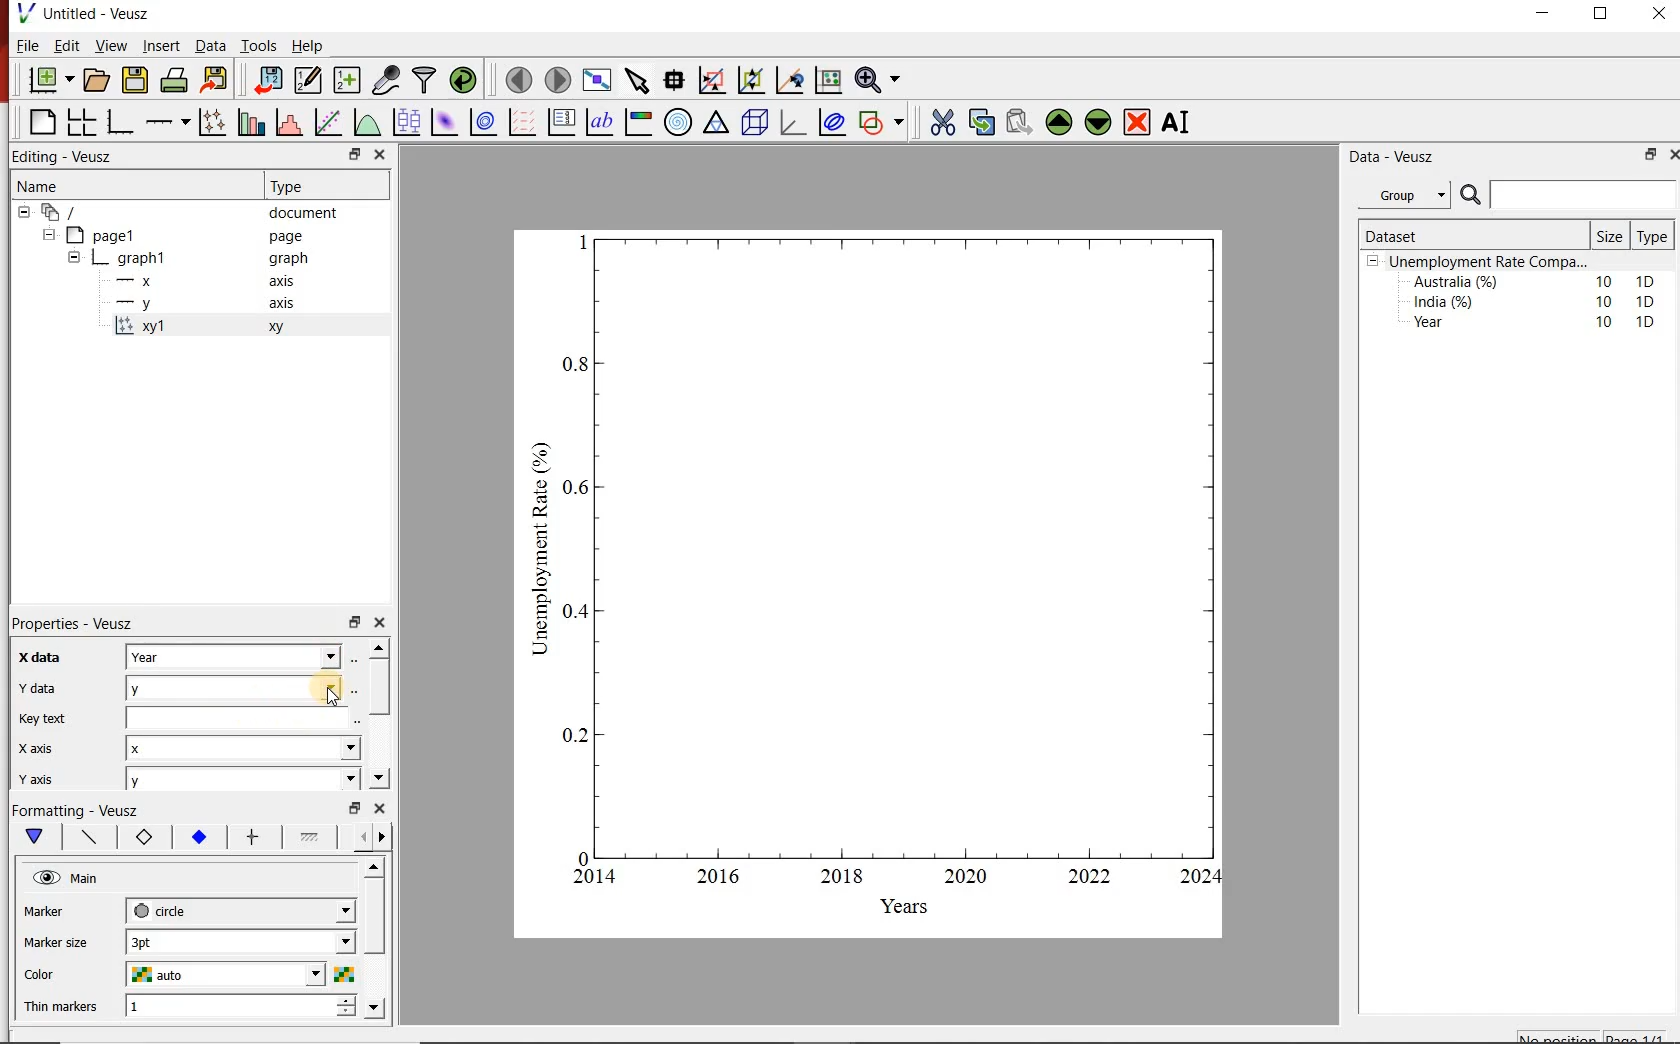  I want to click on paste the widgets, so click(1020, 122).